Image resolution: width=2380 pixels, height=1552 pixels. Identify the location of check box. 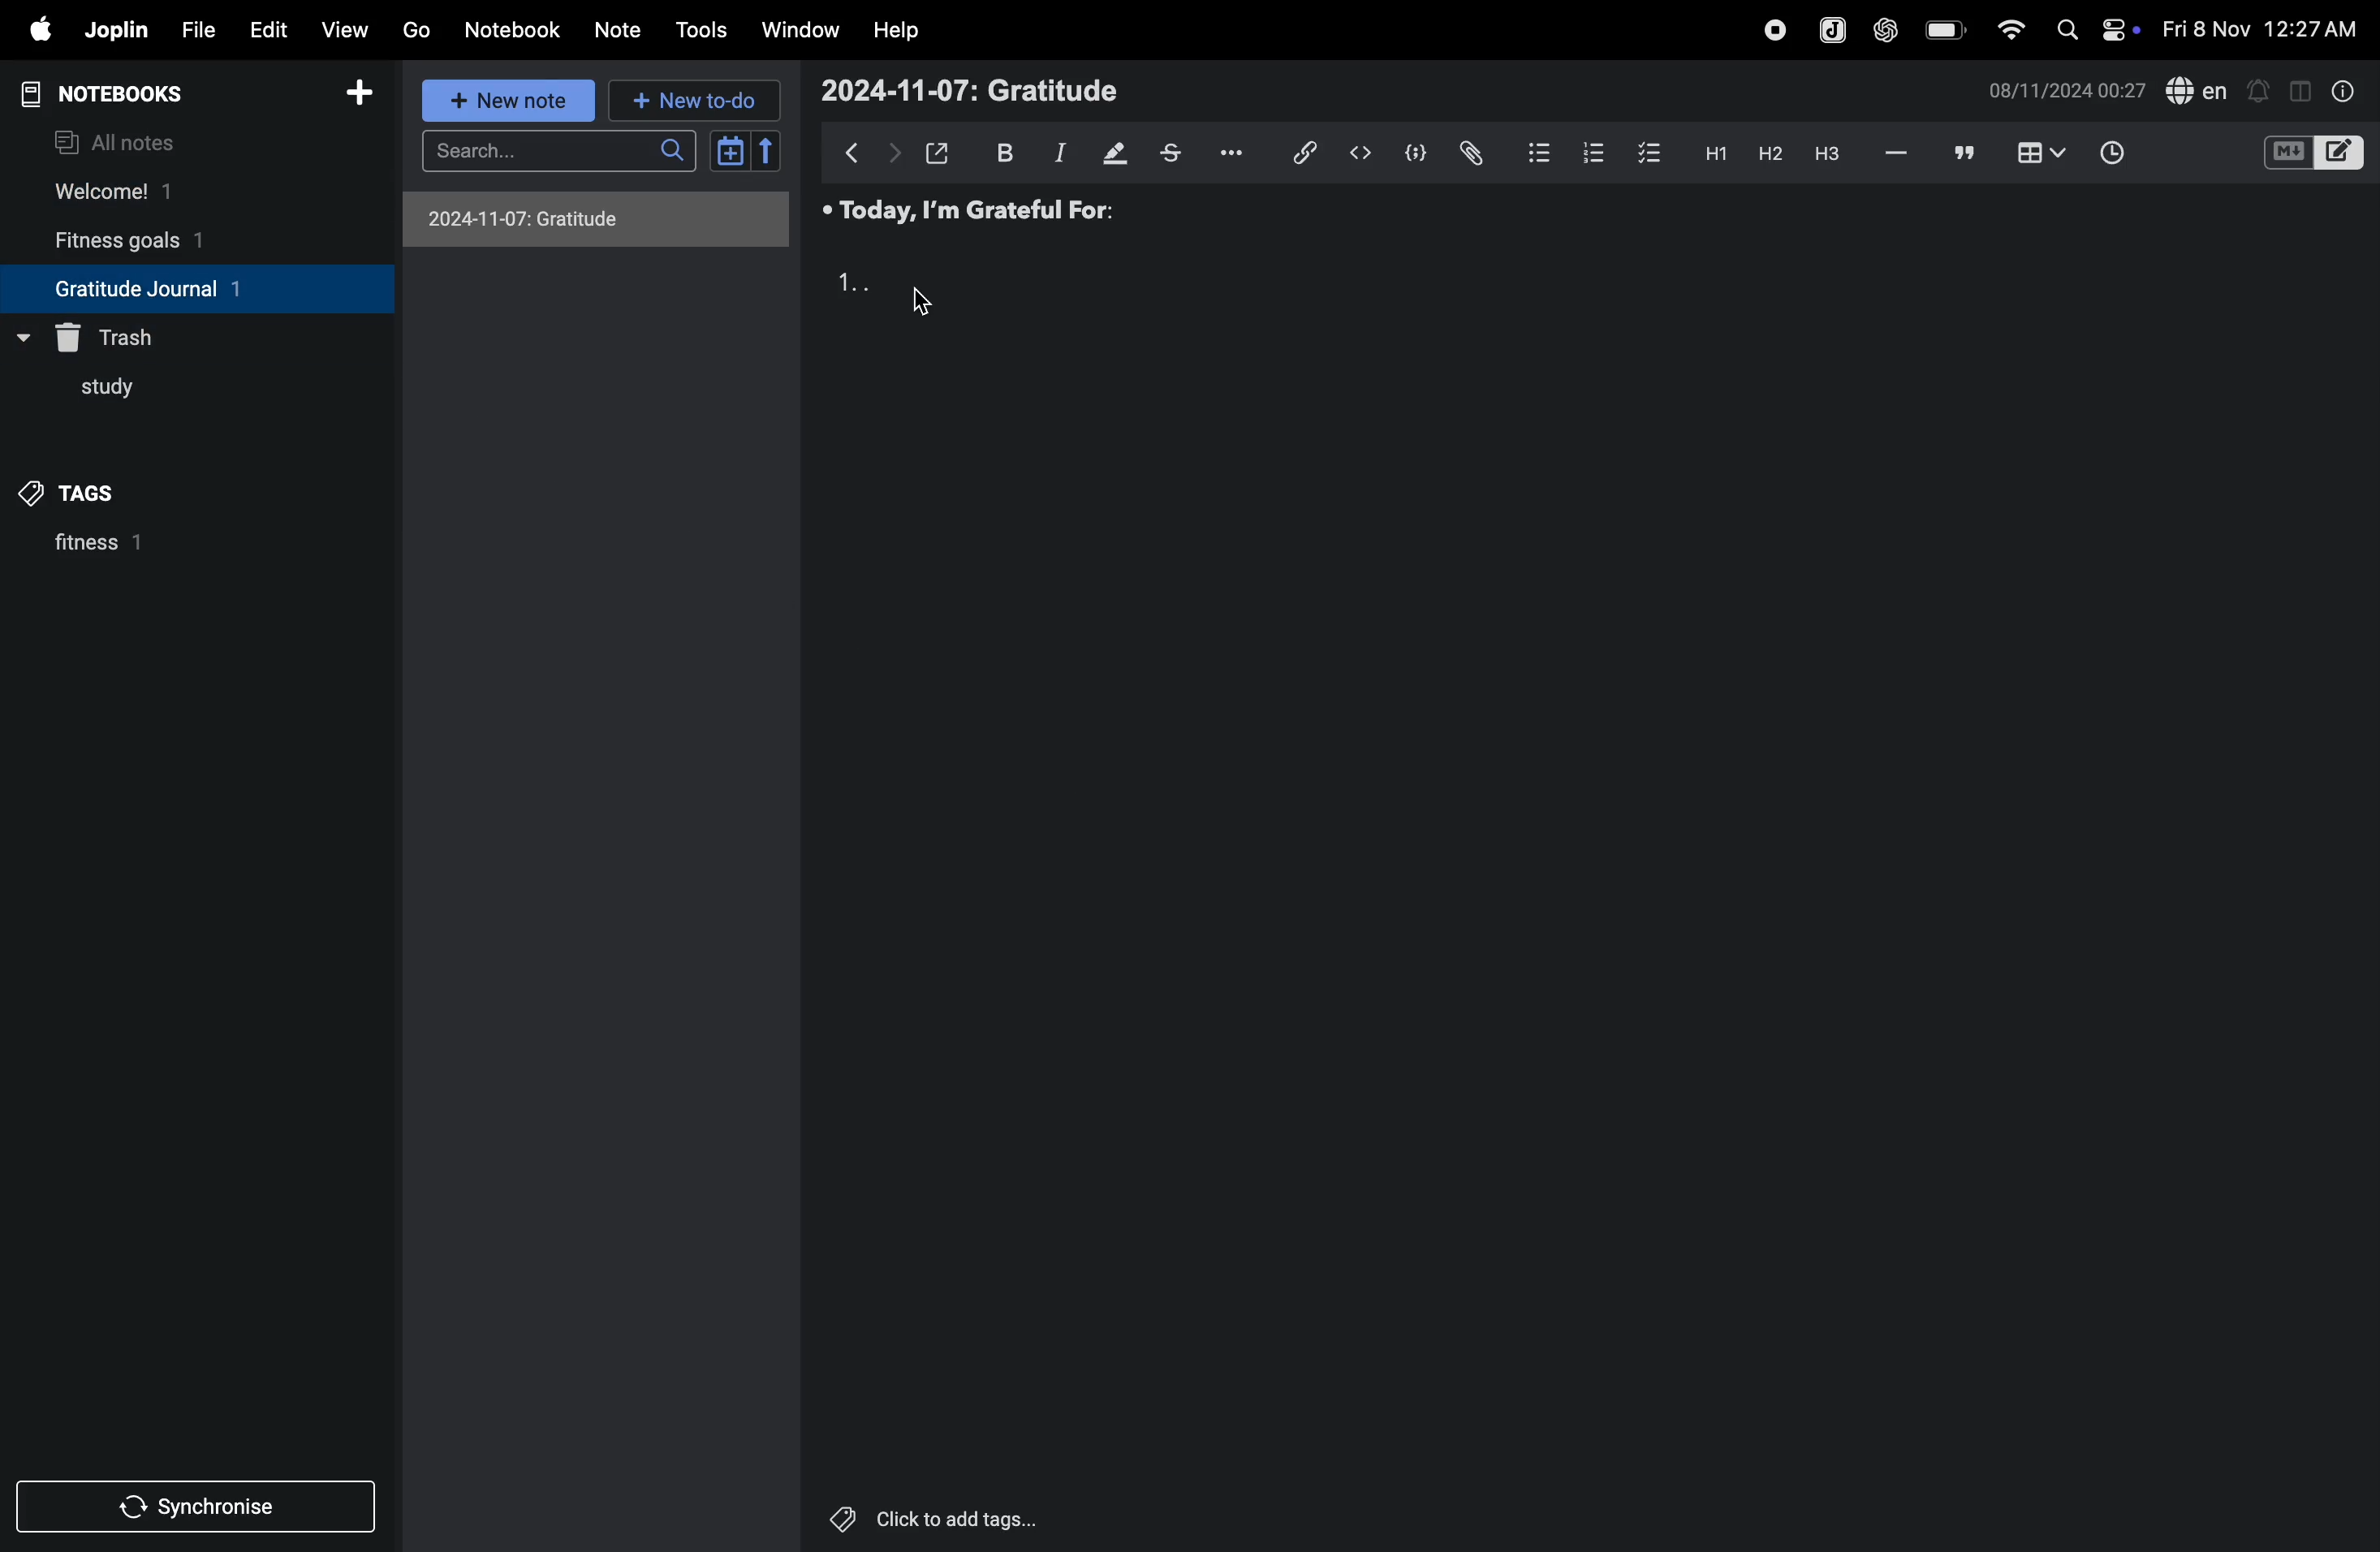
(1644, 153).